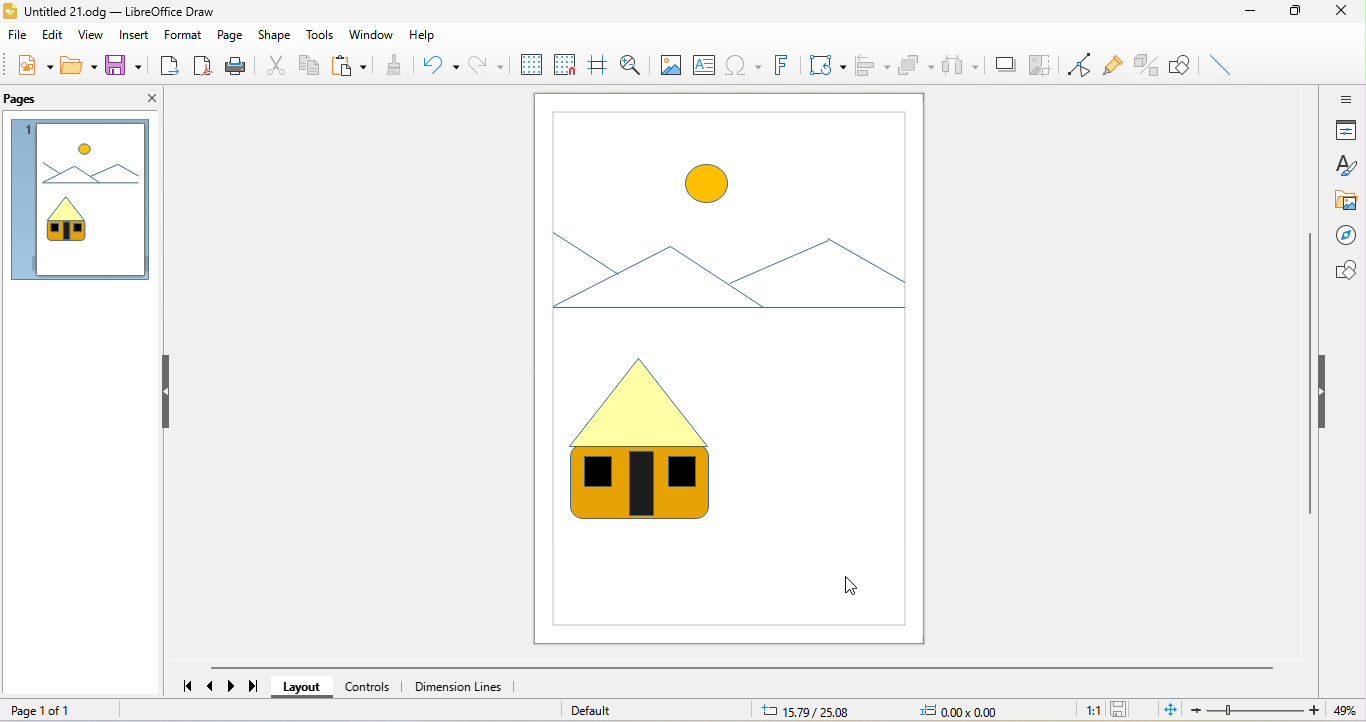  What do you see at coordinates (918, 65) in the screenshot?
I see `arrange` at bounding box center [918, 65].